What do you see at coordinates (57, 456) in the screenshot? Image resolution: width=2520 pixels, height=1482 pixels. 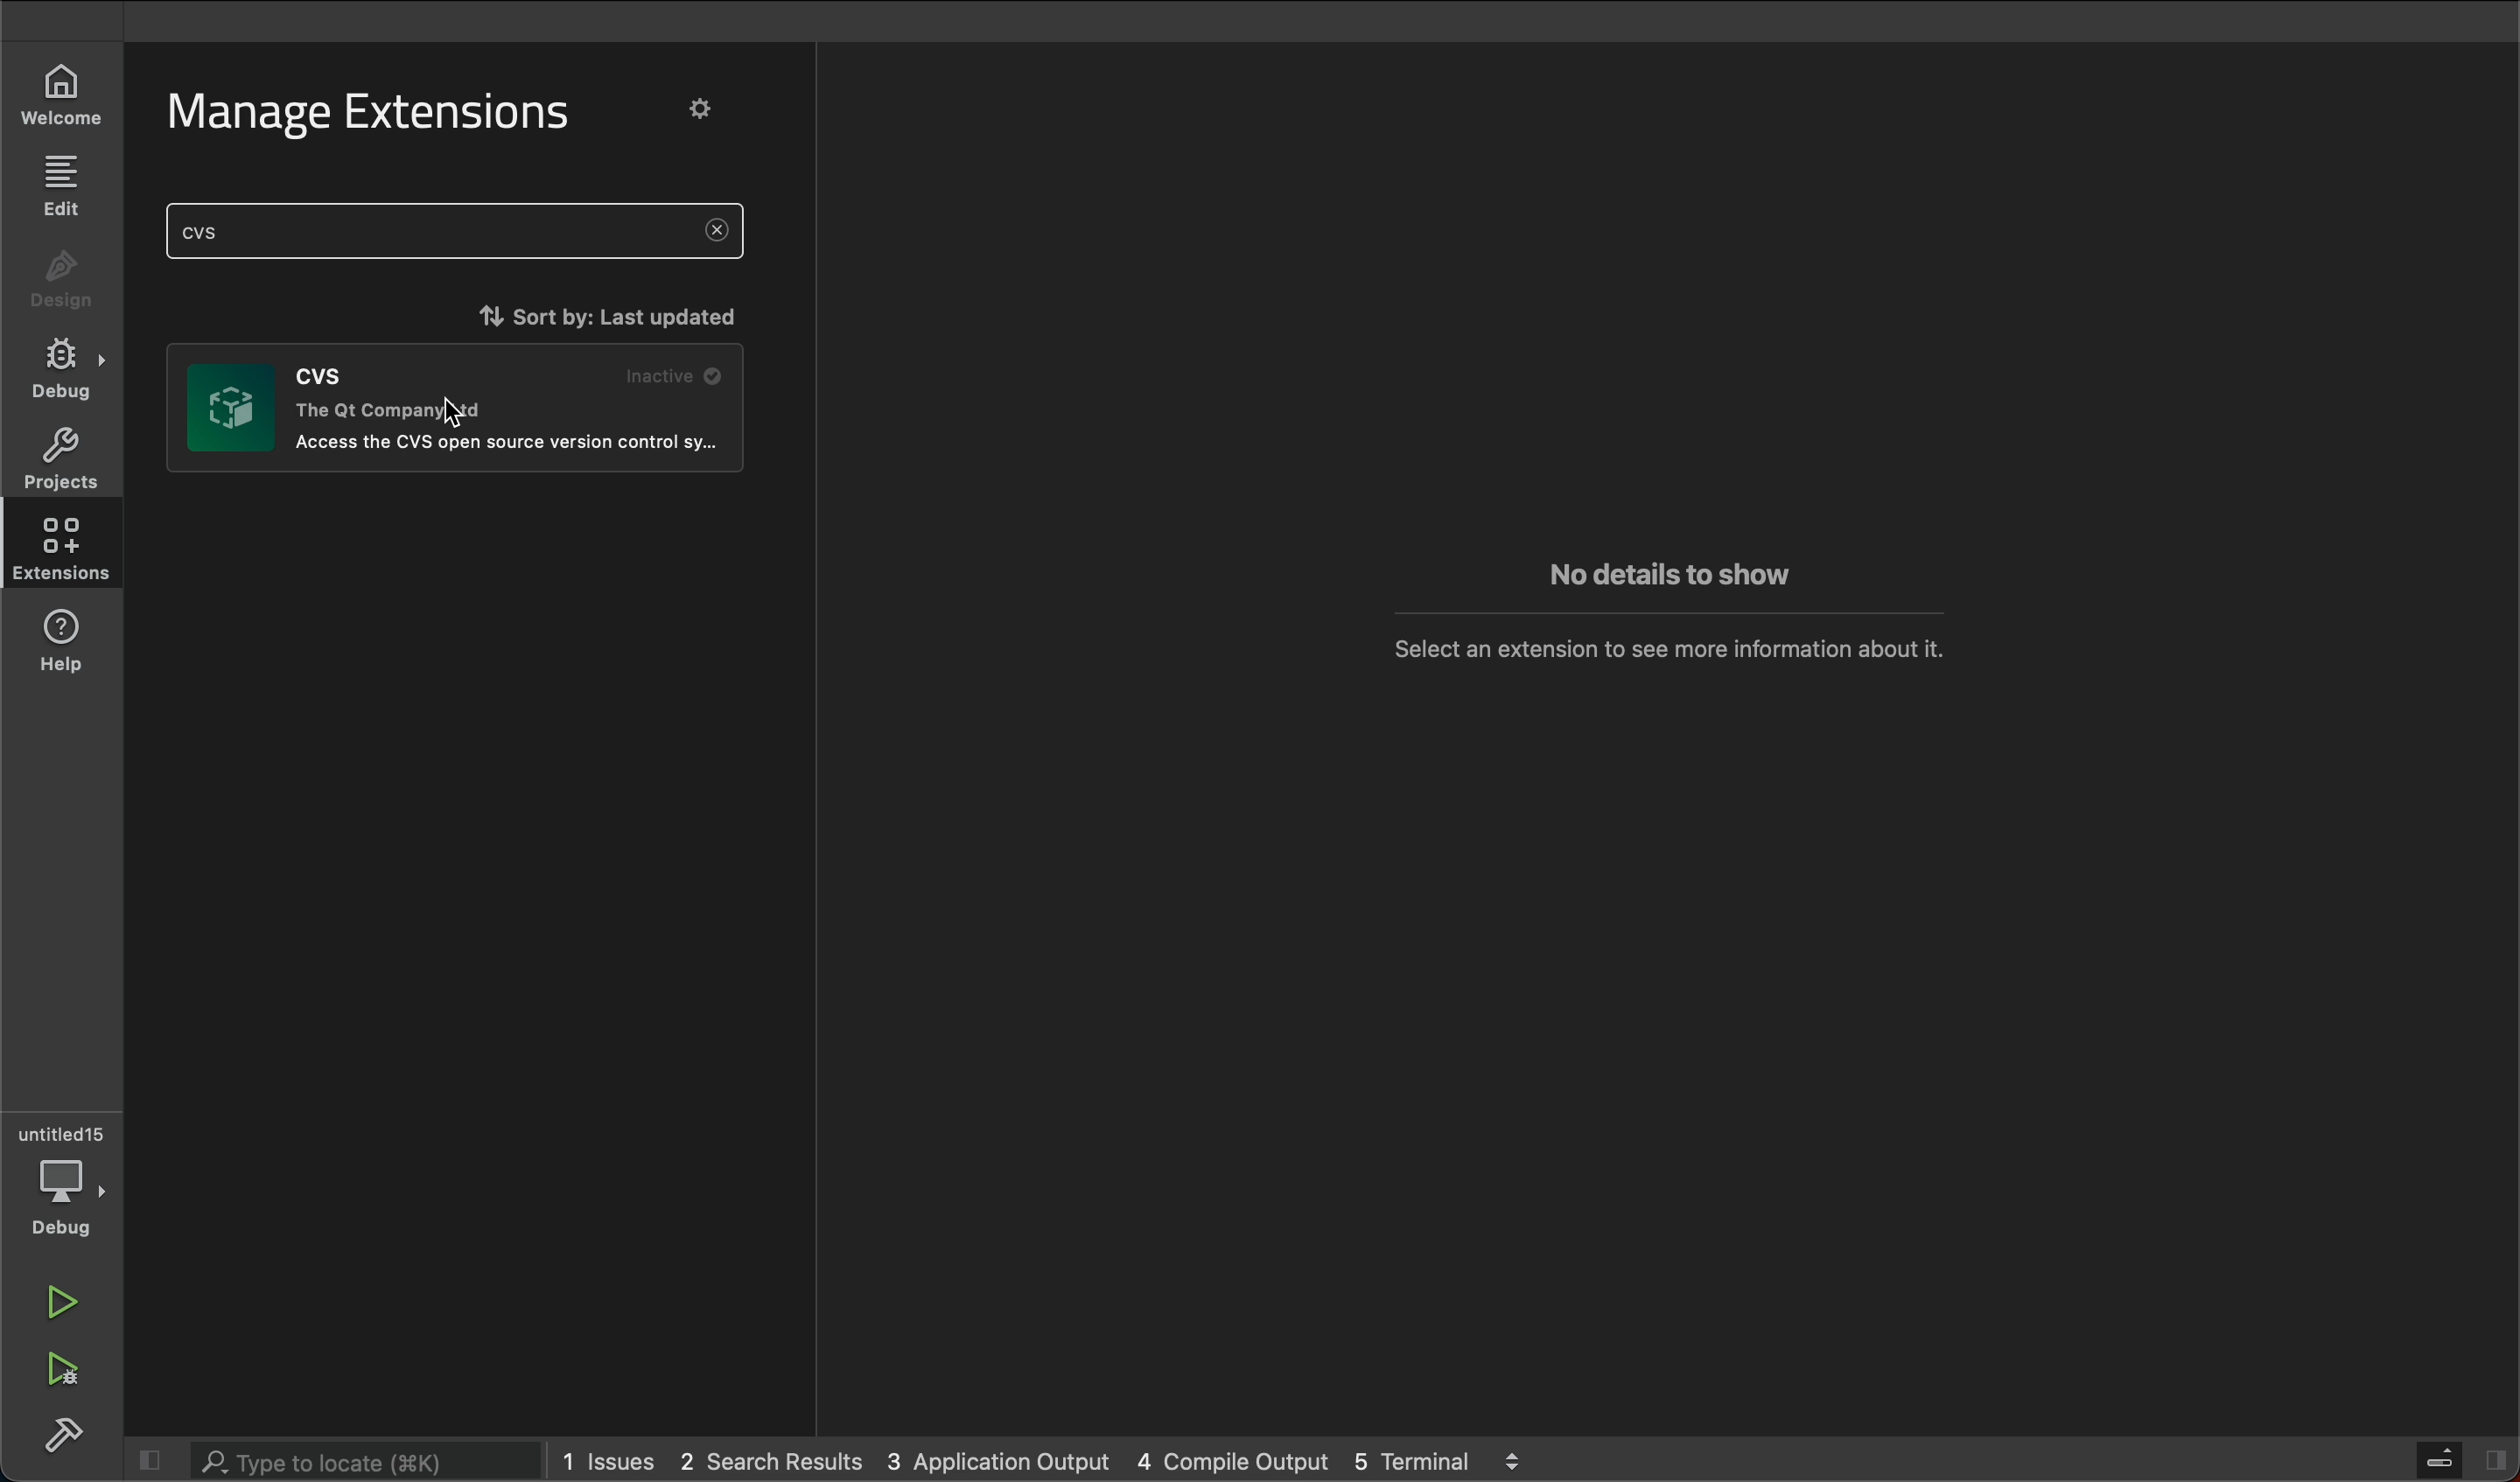 I see `projects` at bounding box center [57, 456].